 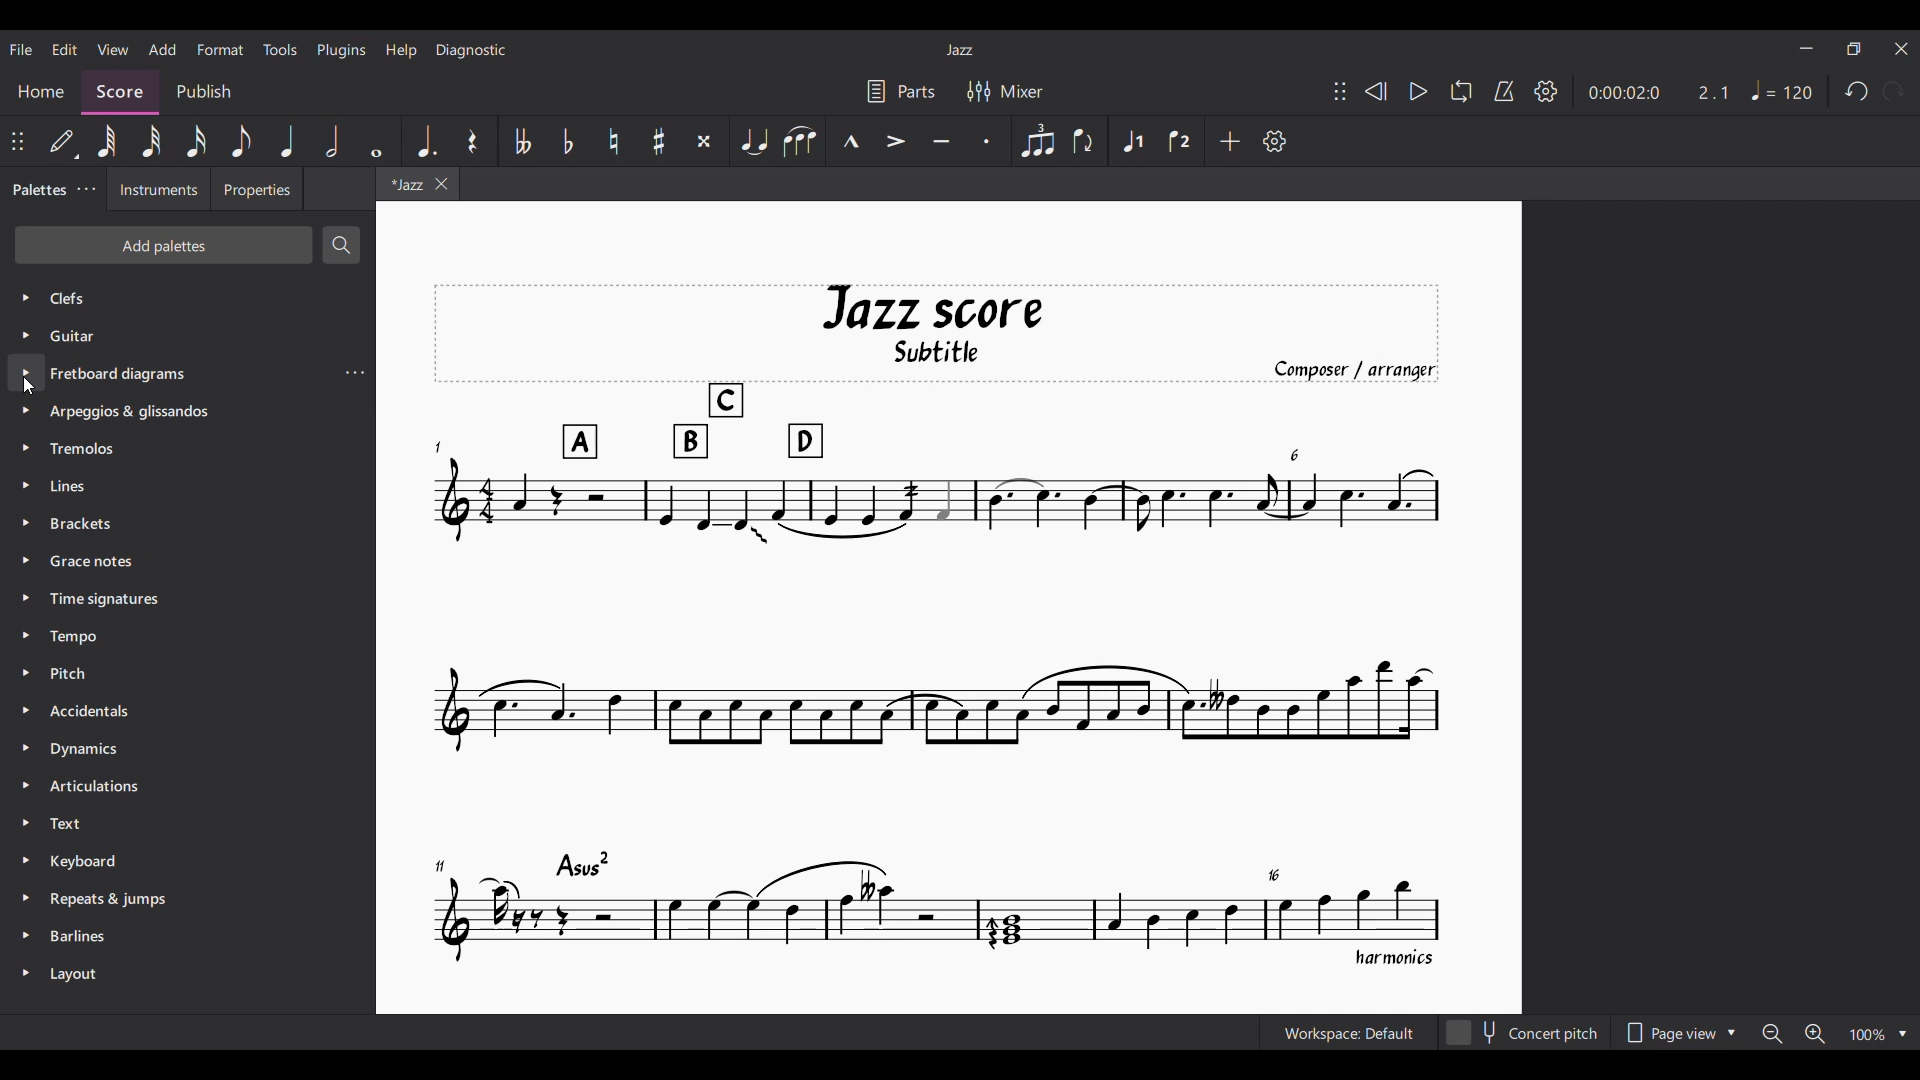 What do you see at coordinates (754, 140) in the screenshot?
I see `Tie` at bounding box center [754, 140].